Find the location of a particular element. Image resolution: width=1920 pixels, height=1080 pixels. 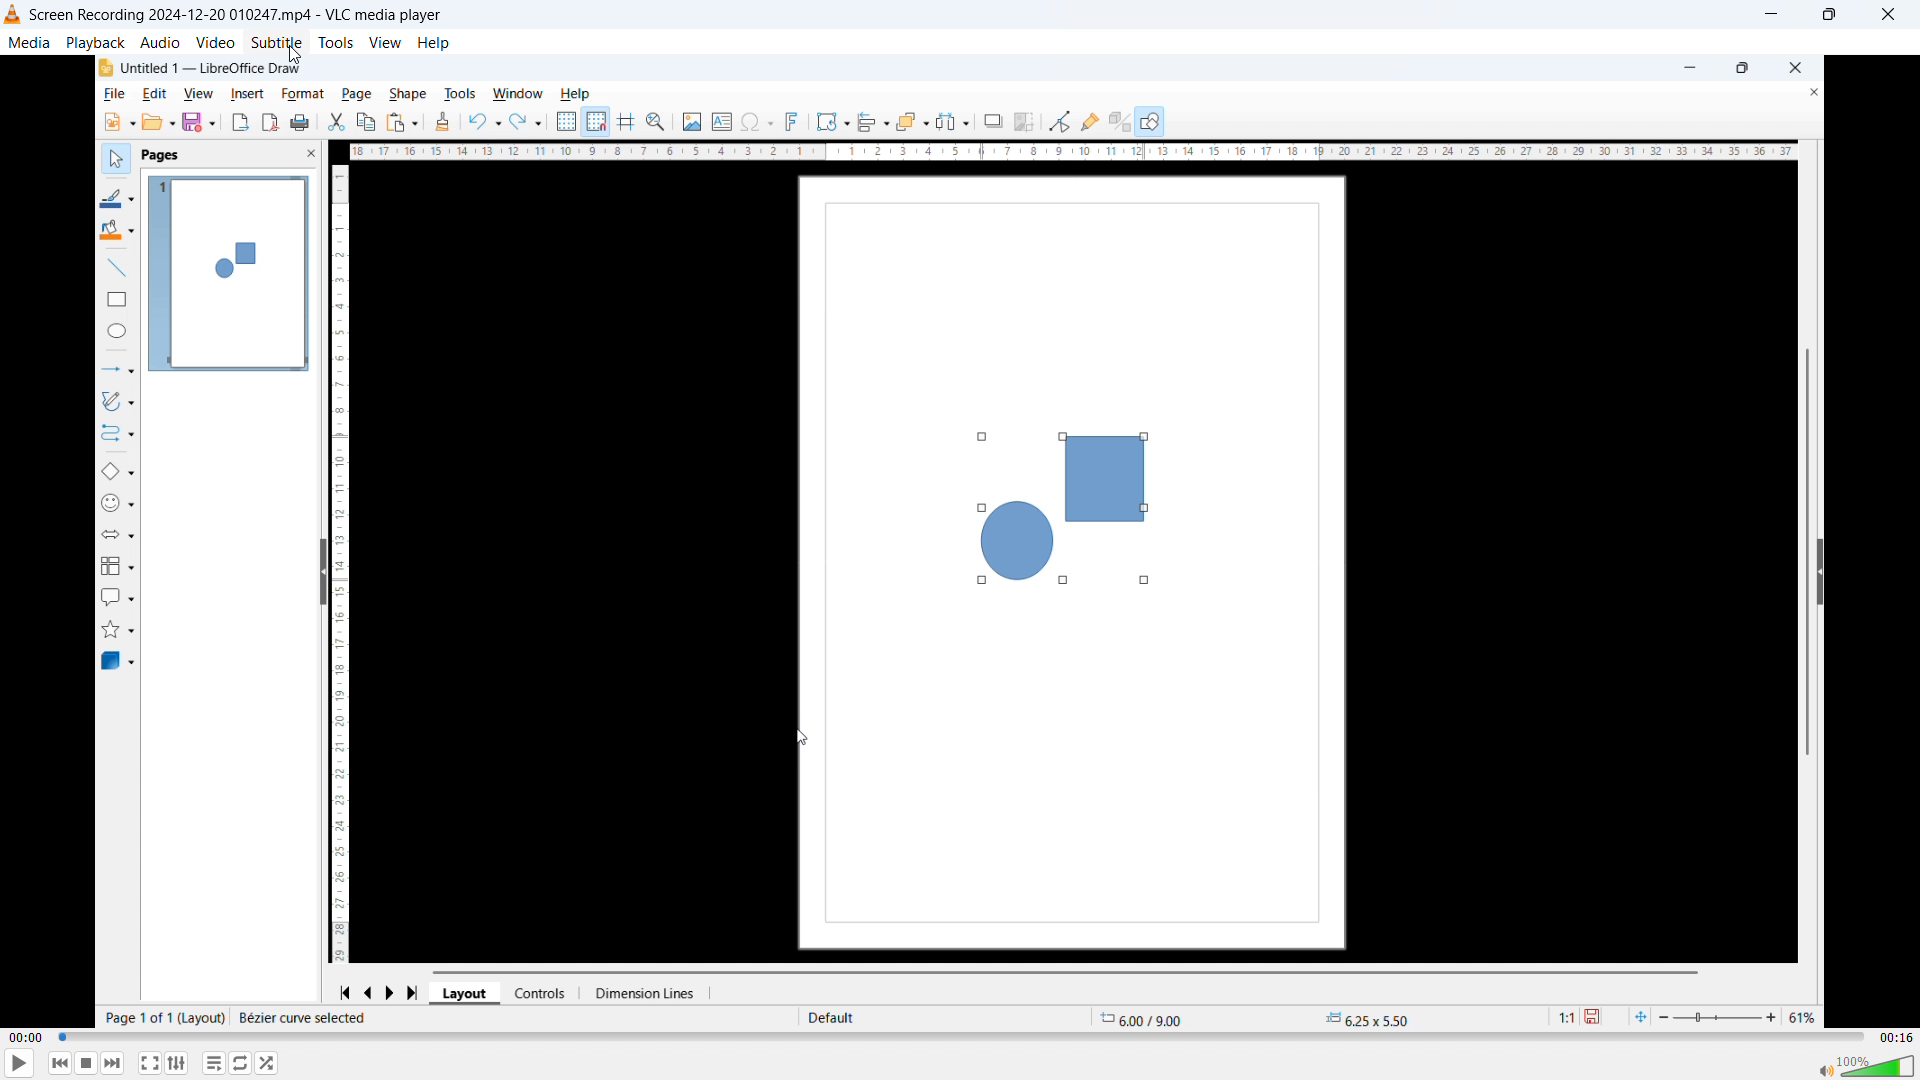

Video  is located at coordinates (215, 42).